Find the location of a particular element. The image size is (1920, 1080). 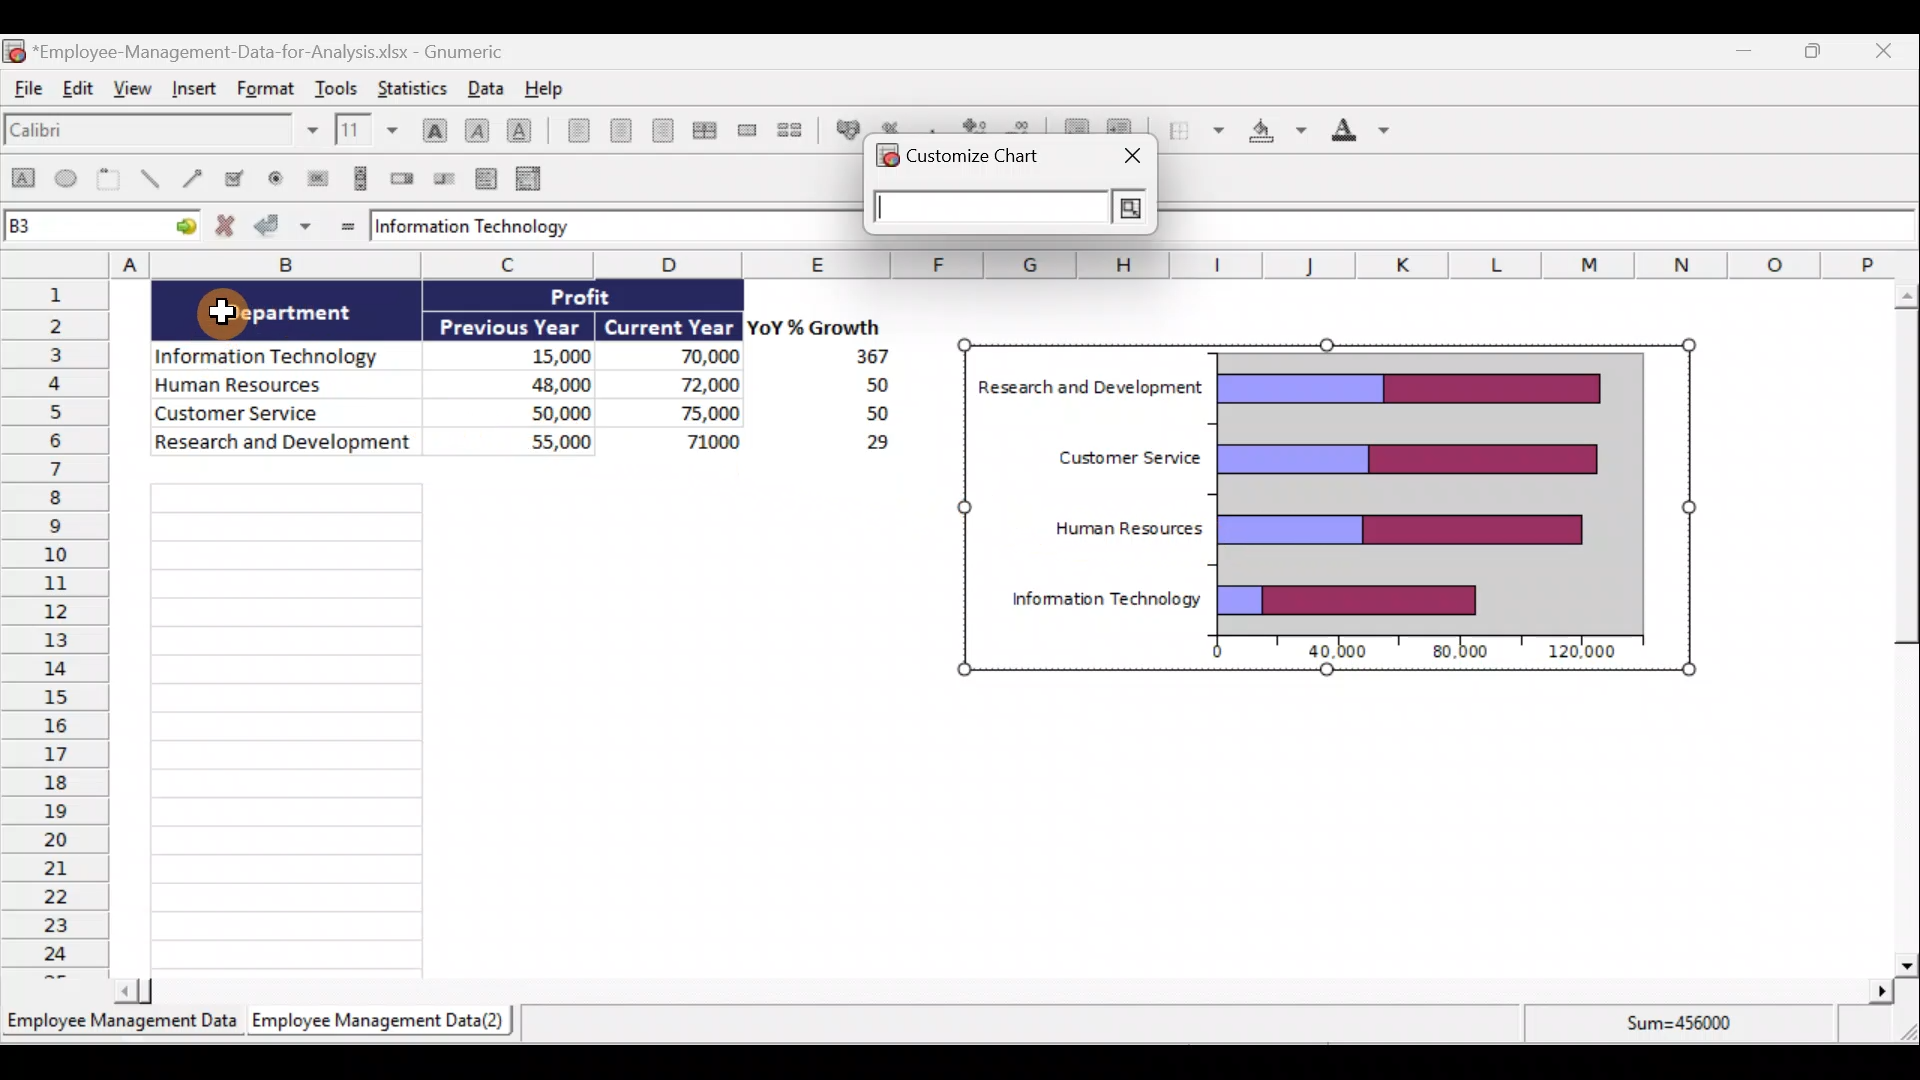

75,000 is located at coordinates (692, 414).